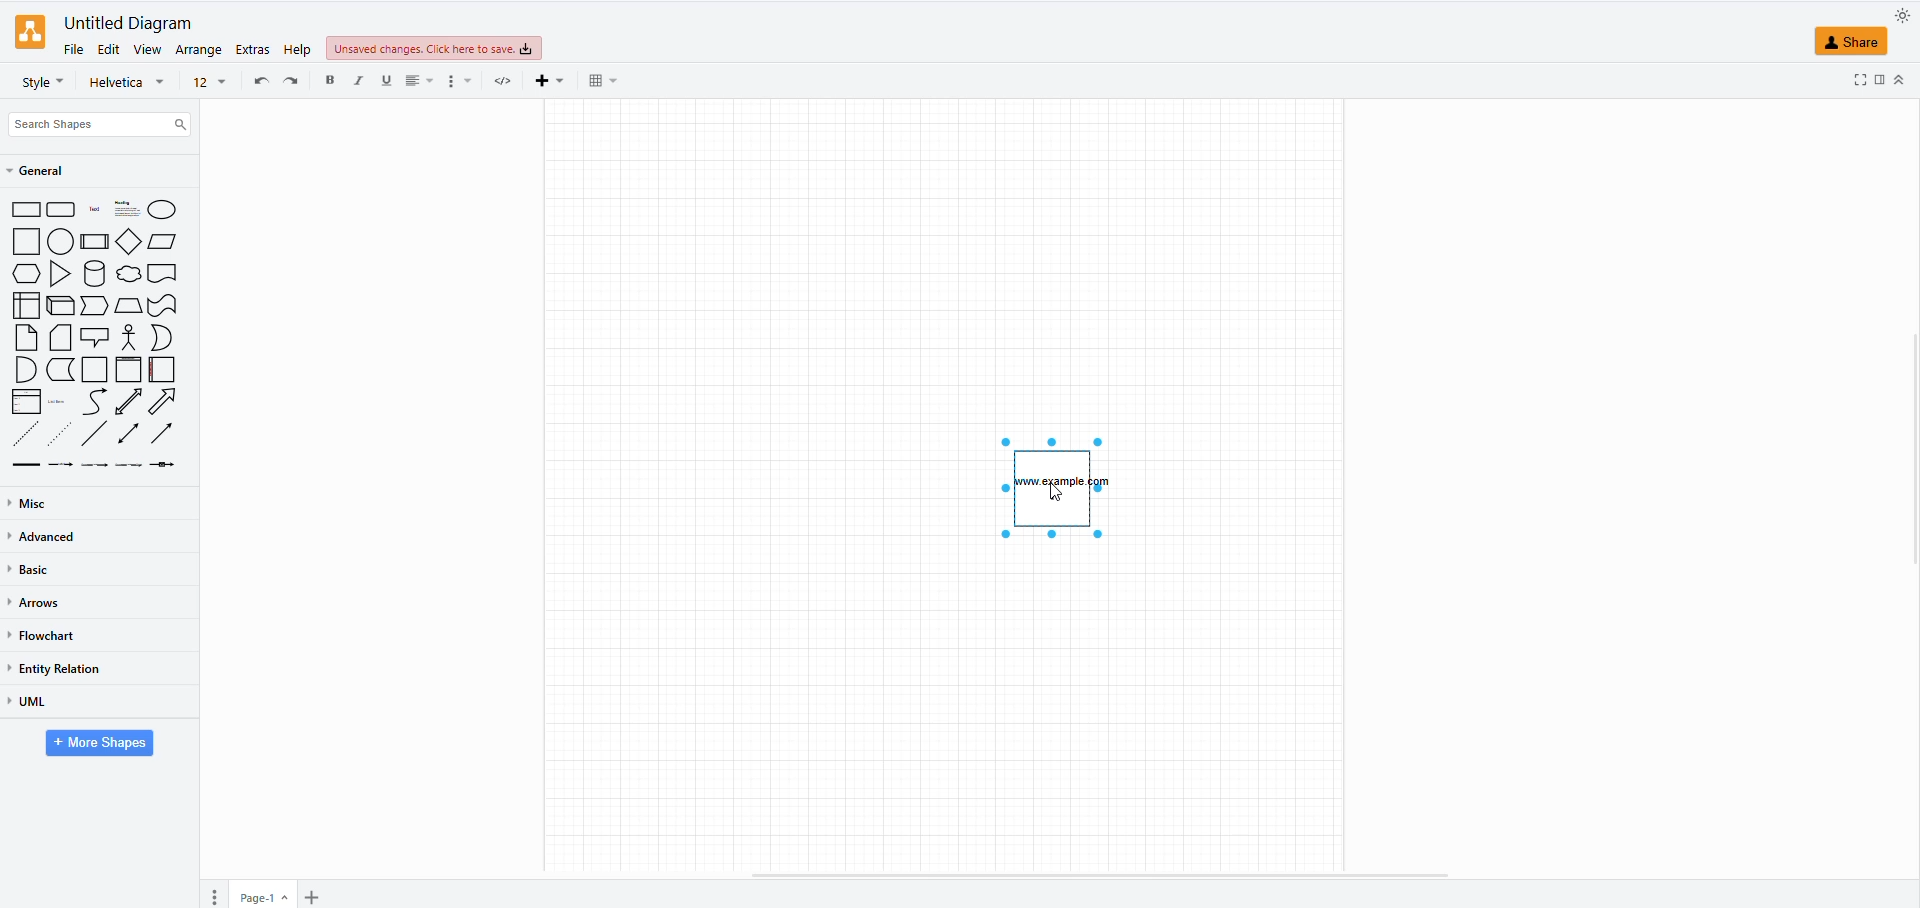 The height and width of the screenshot is (908, 1920). I want to click on hexagon, so click(27, 275).